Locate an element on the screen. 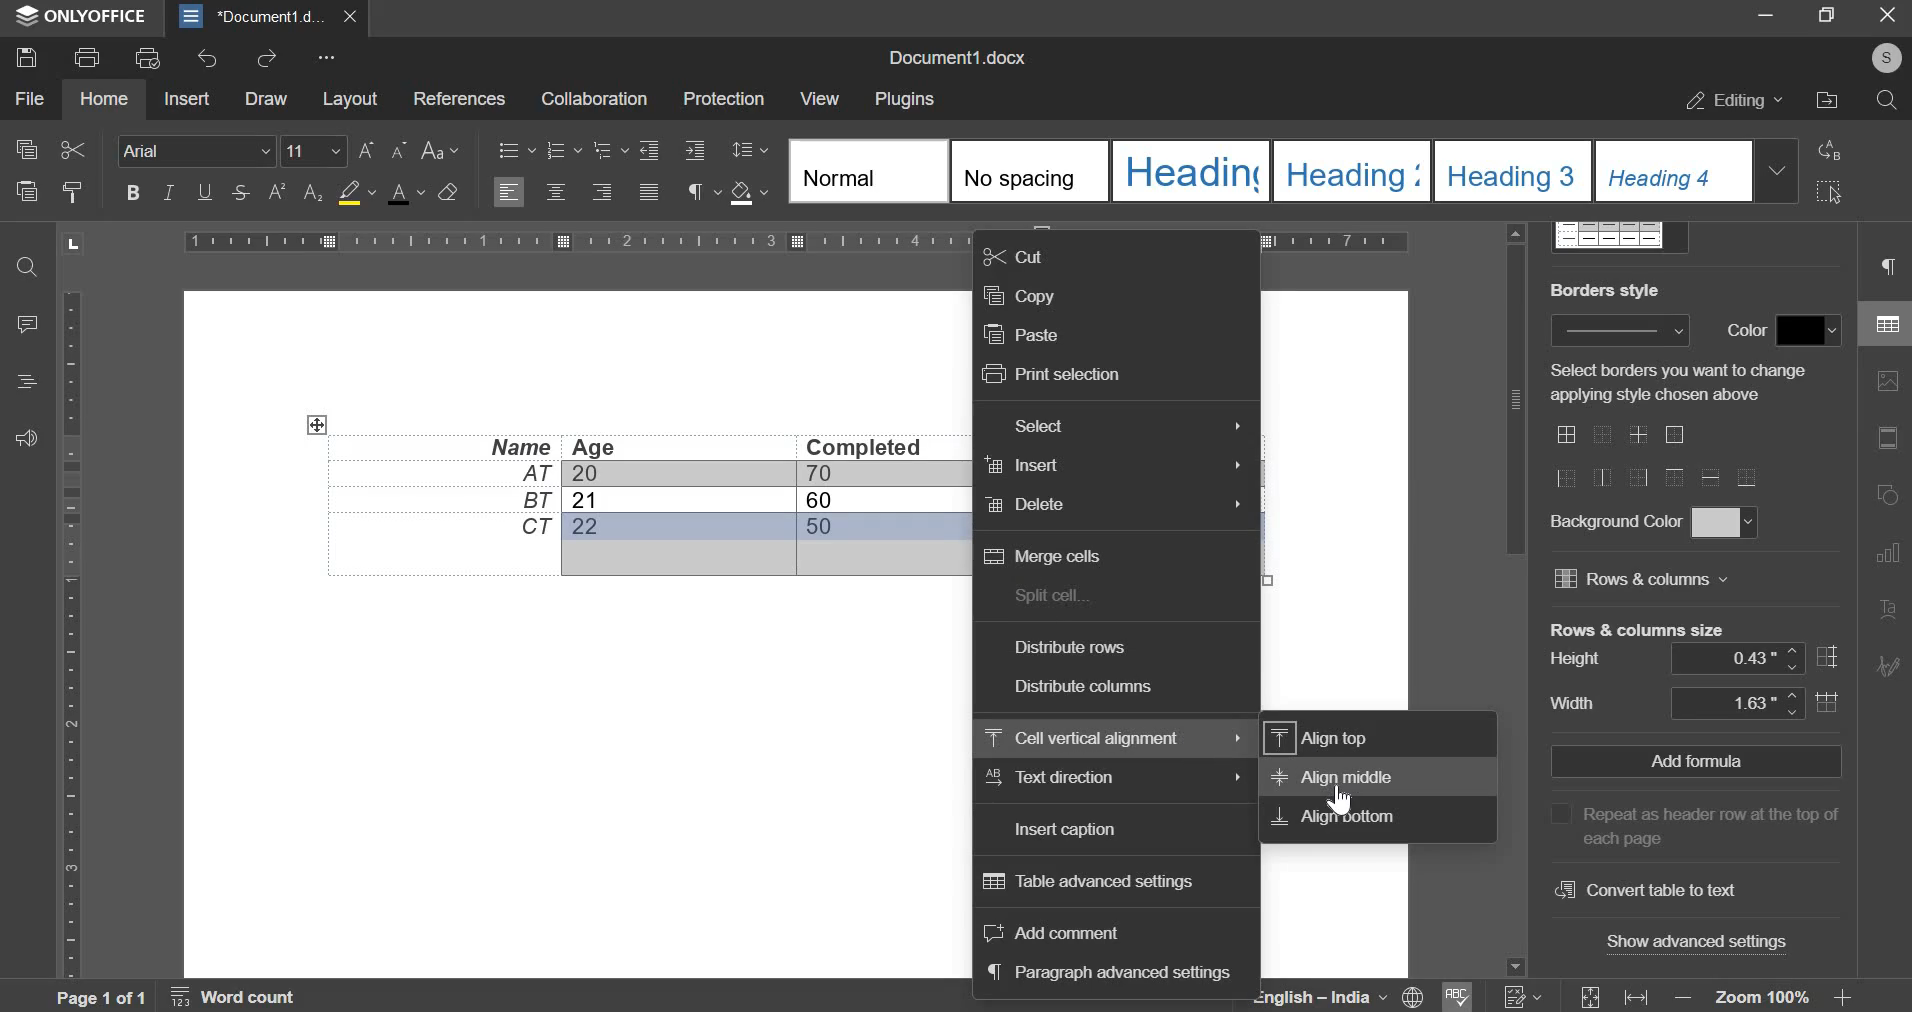  insert is located at coordinates (184, 99).